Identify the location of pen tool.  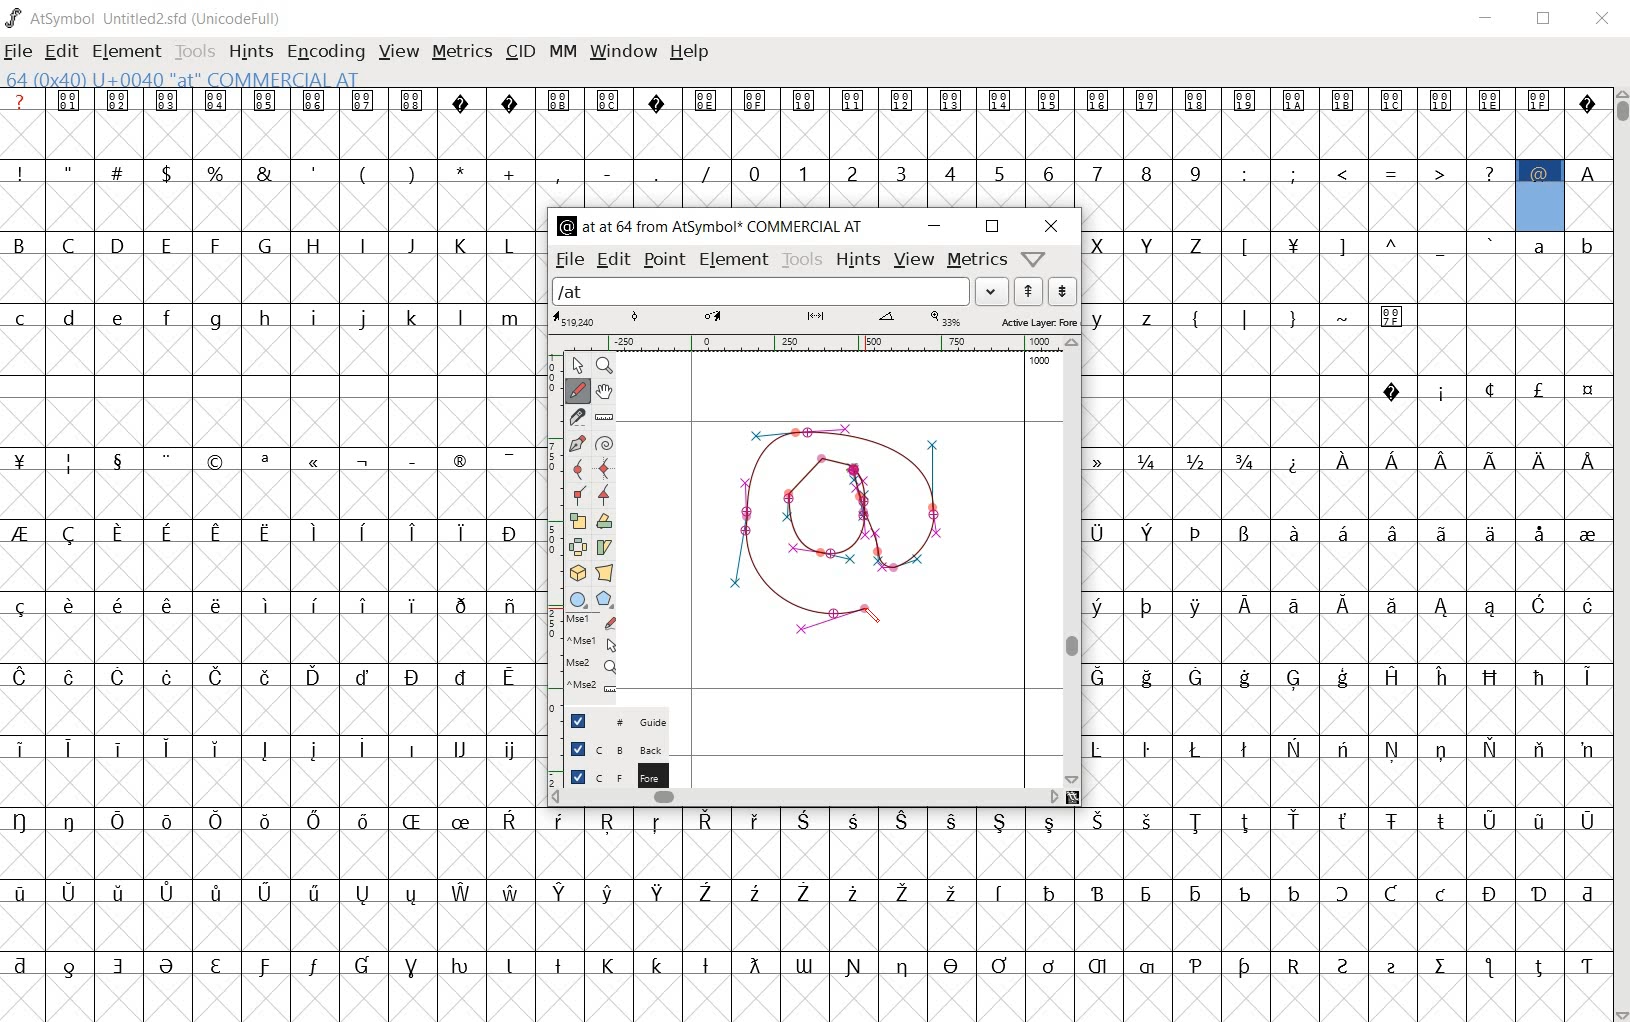
(874, 620).